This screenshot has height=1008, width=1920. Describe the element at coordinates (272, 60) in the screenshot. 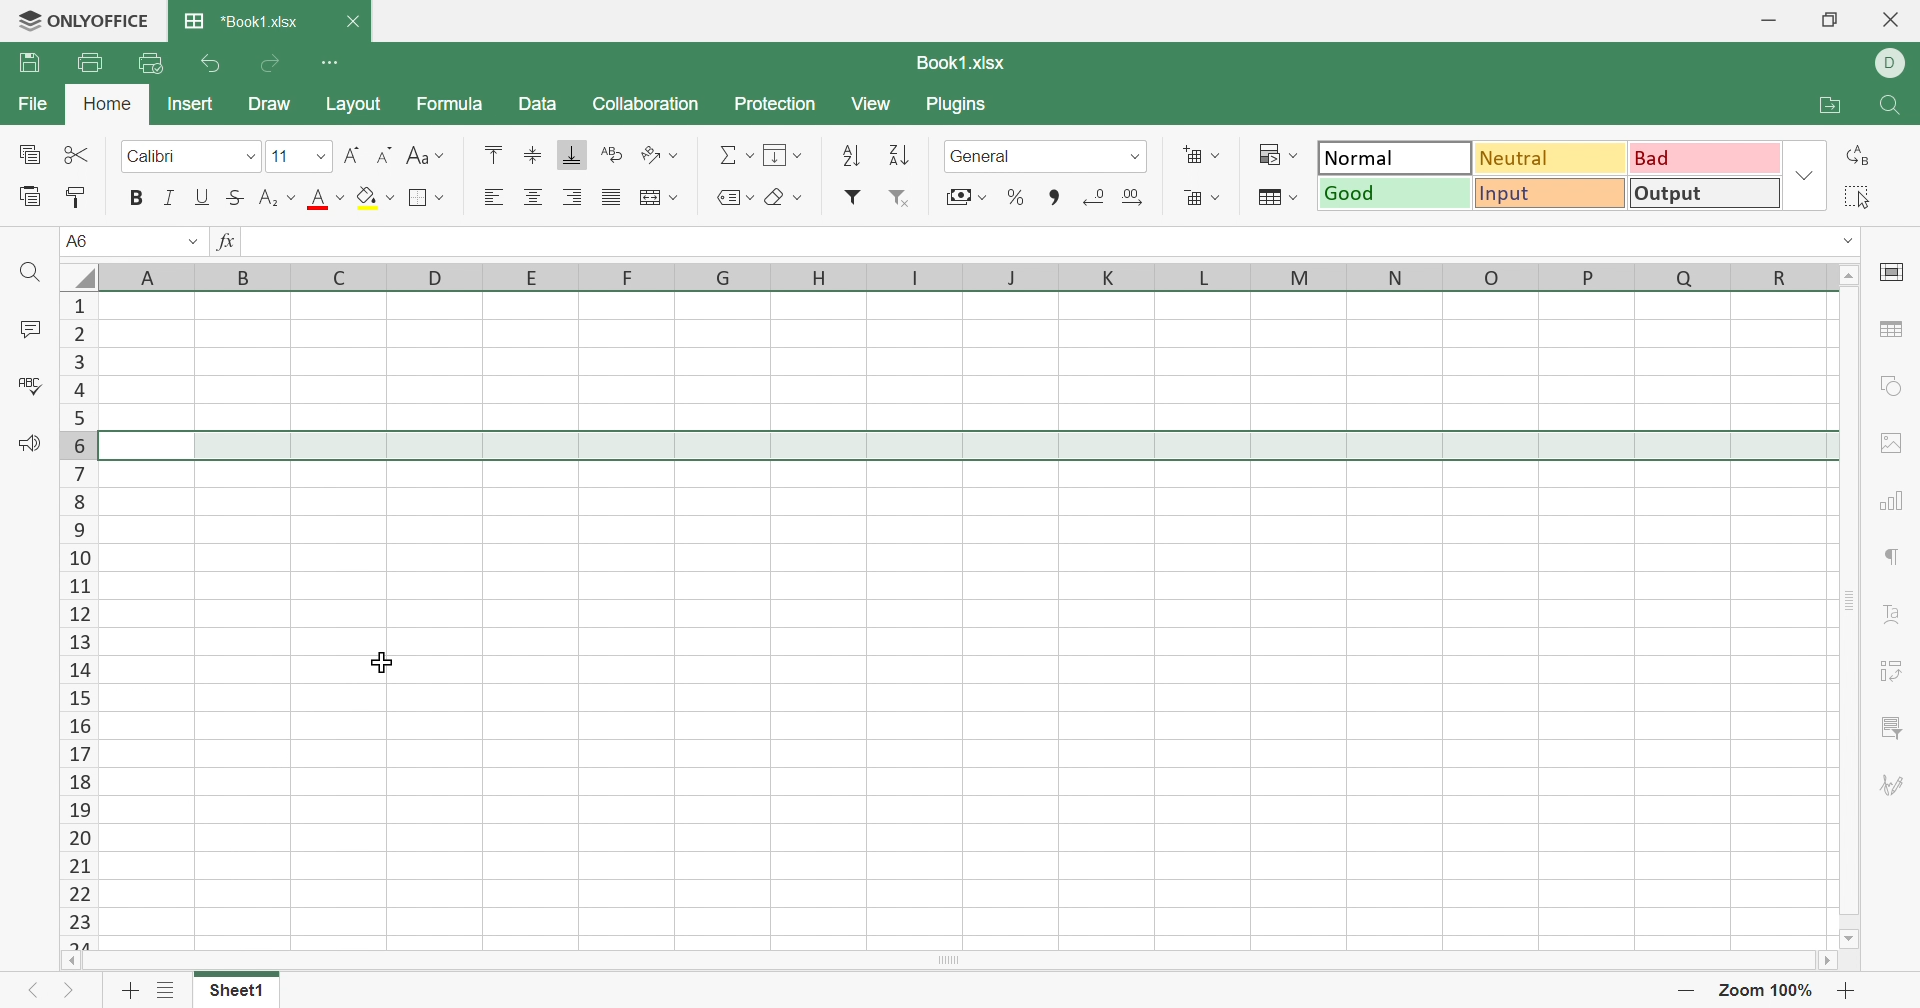

I see `Redo` at that location.